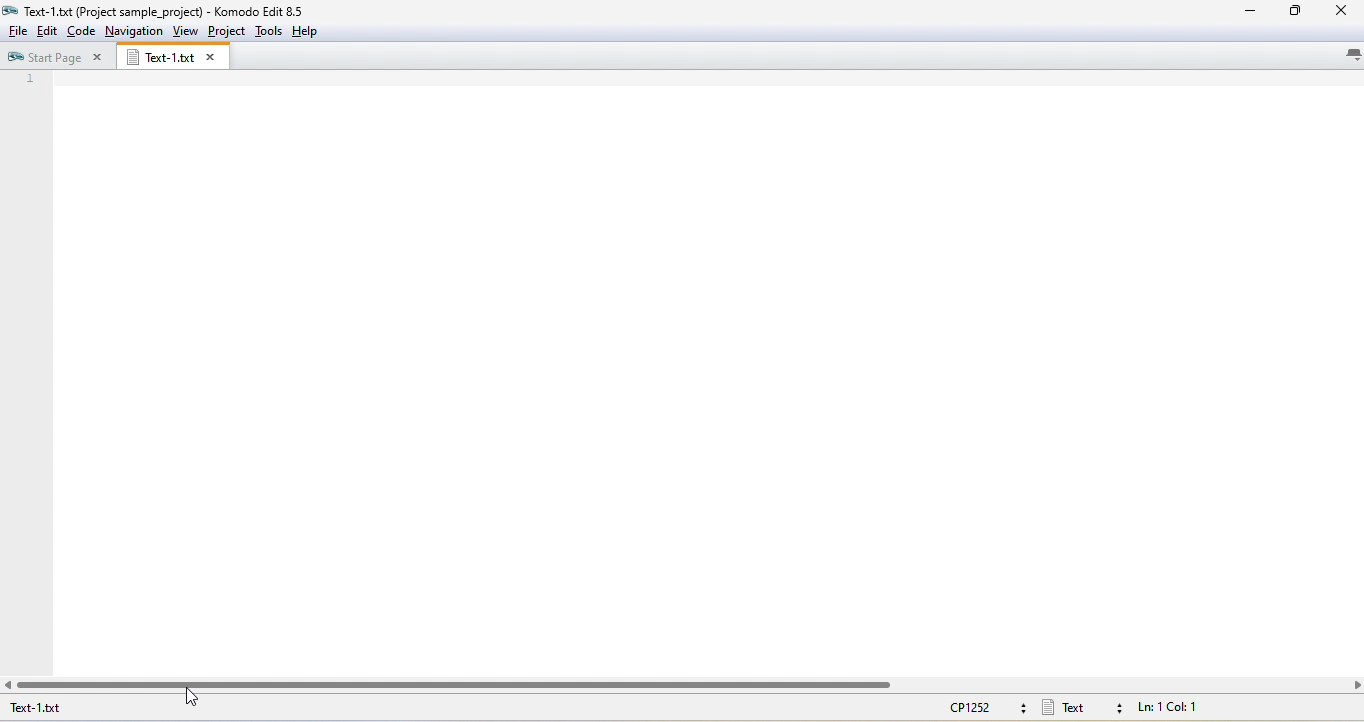  I want to click on list all tabs, so click(1346, 57).